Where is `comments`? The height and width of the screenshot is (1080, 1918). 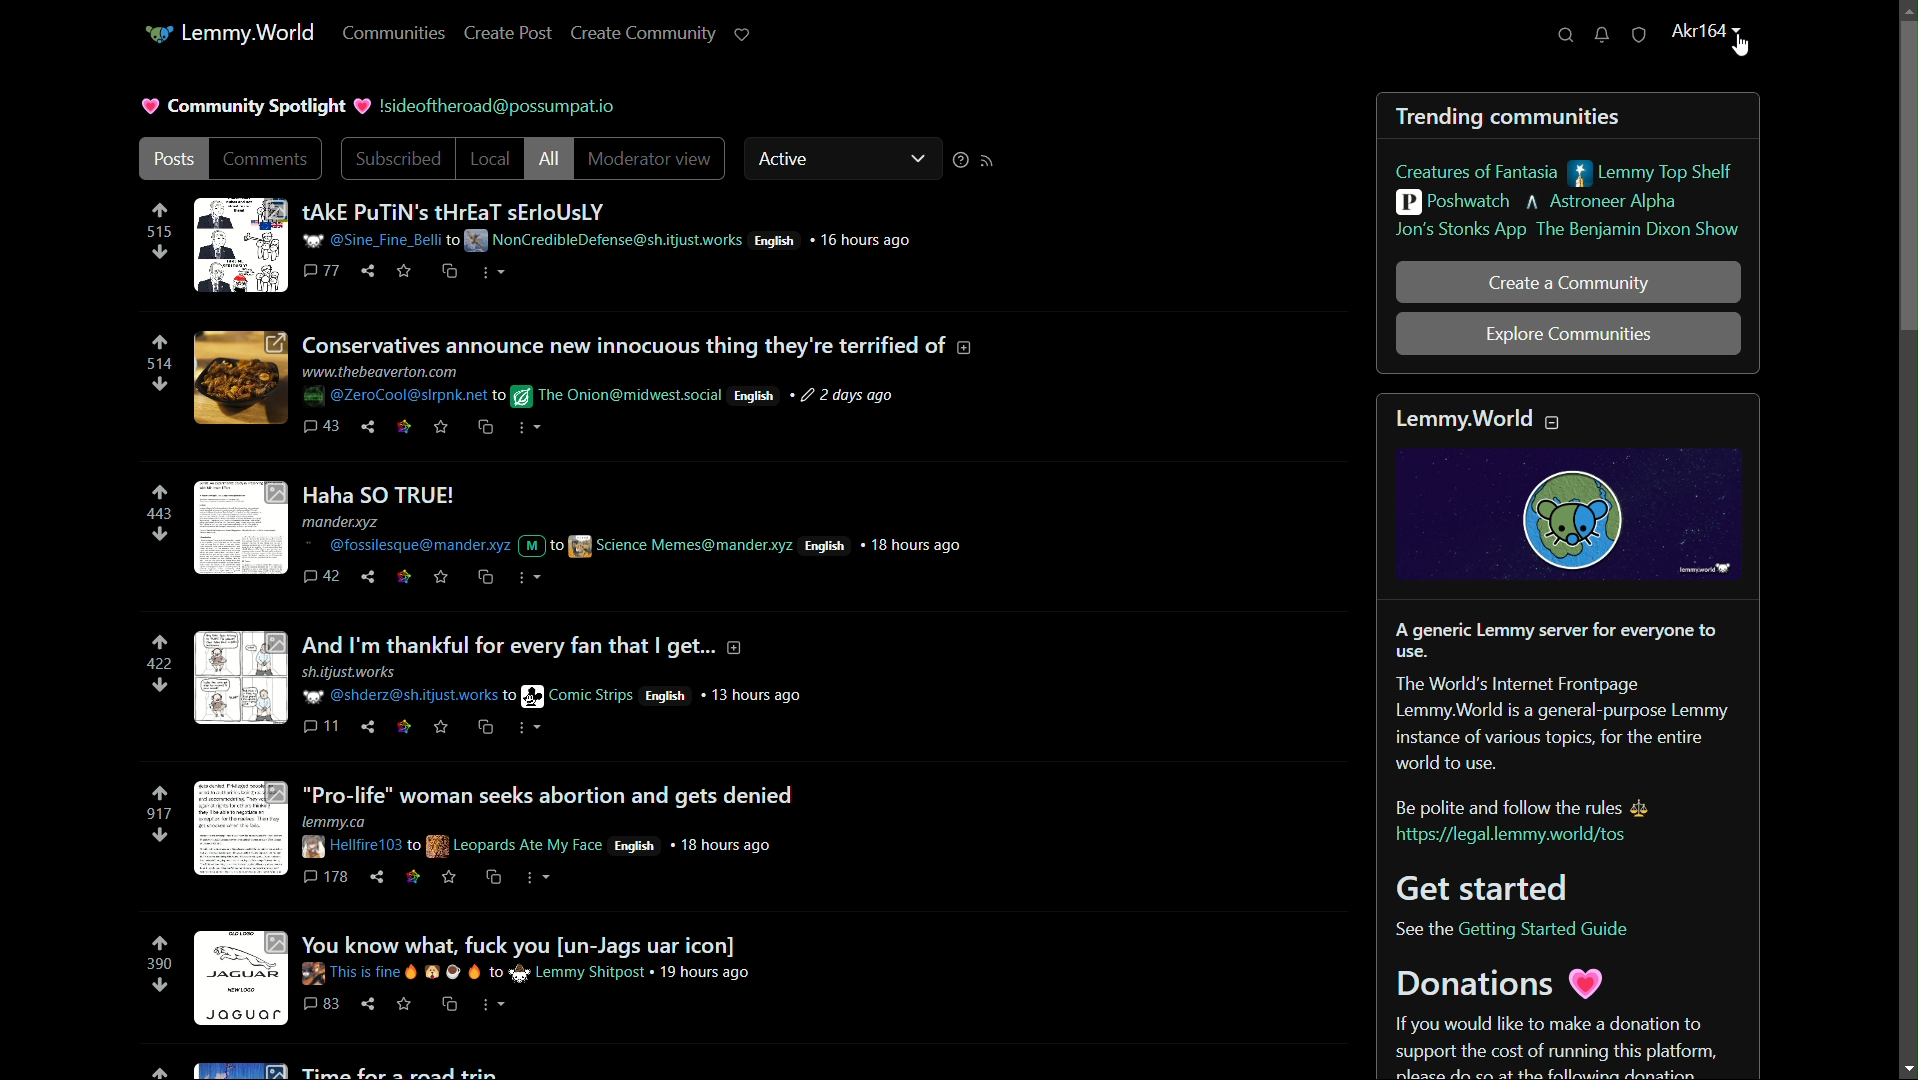 comments is located at coordinates (270, 160).